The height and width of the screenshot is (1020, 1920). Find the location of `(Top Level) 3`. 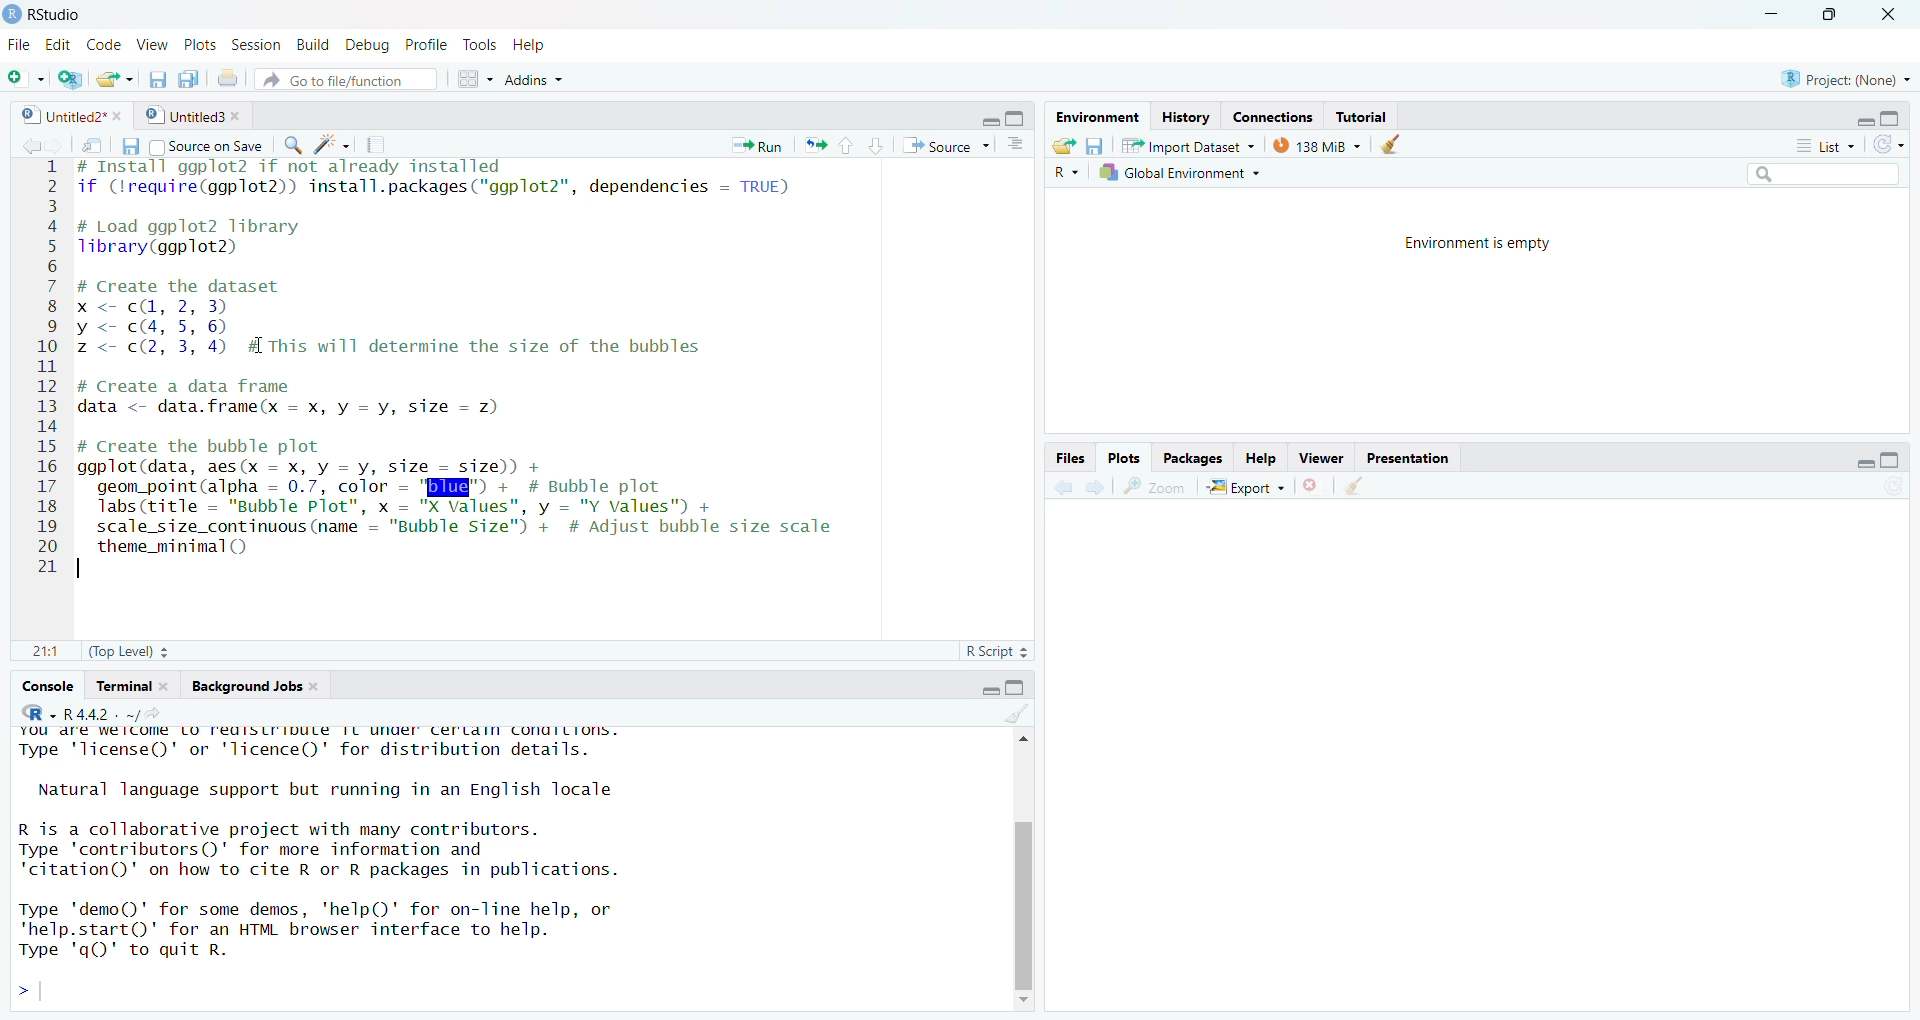

(Top Level) 3 is located at coordinates (117, 654).